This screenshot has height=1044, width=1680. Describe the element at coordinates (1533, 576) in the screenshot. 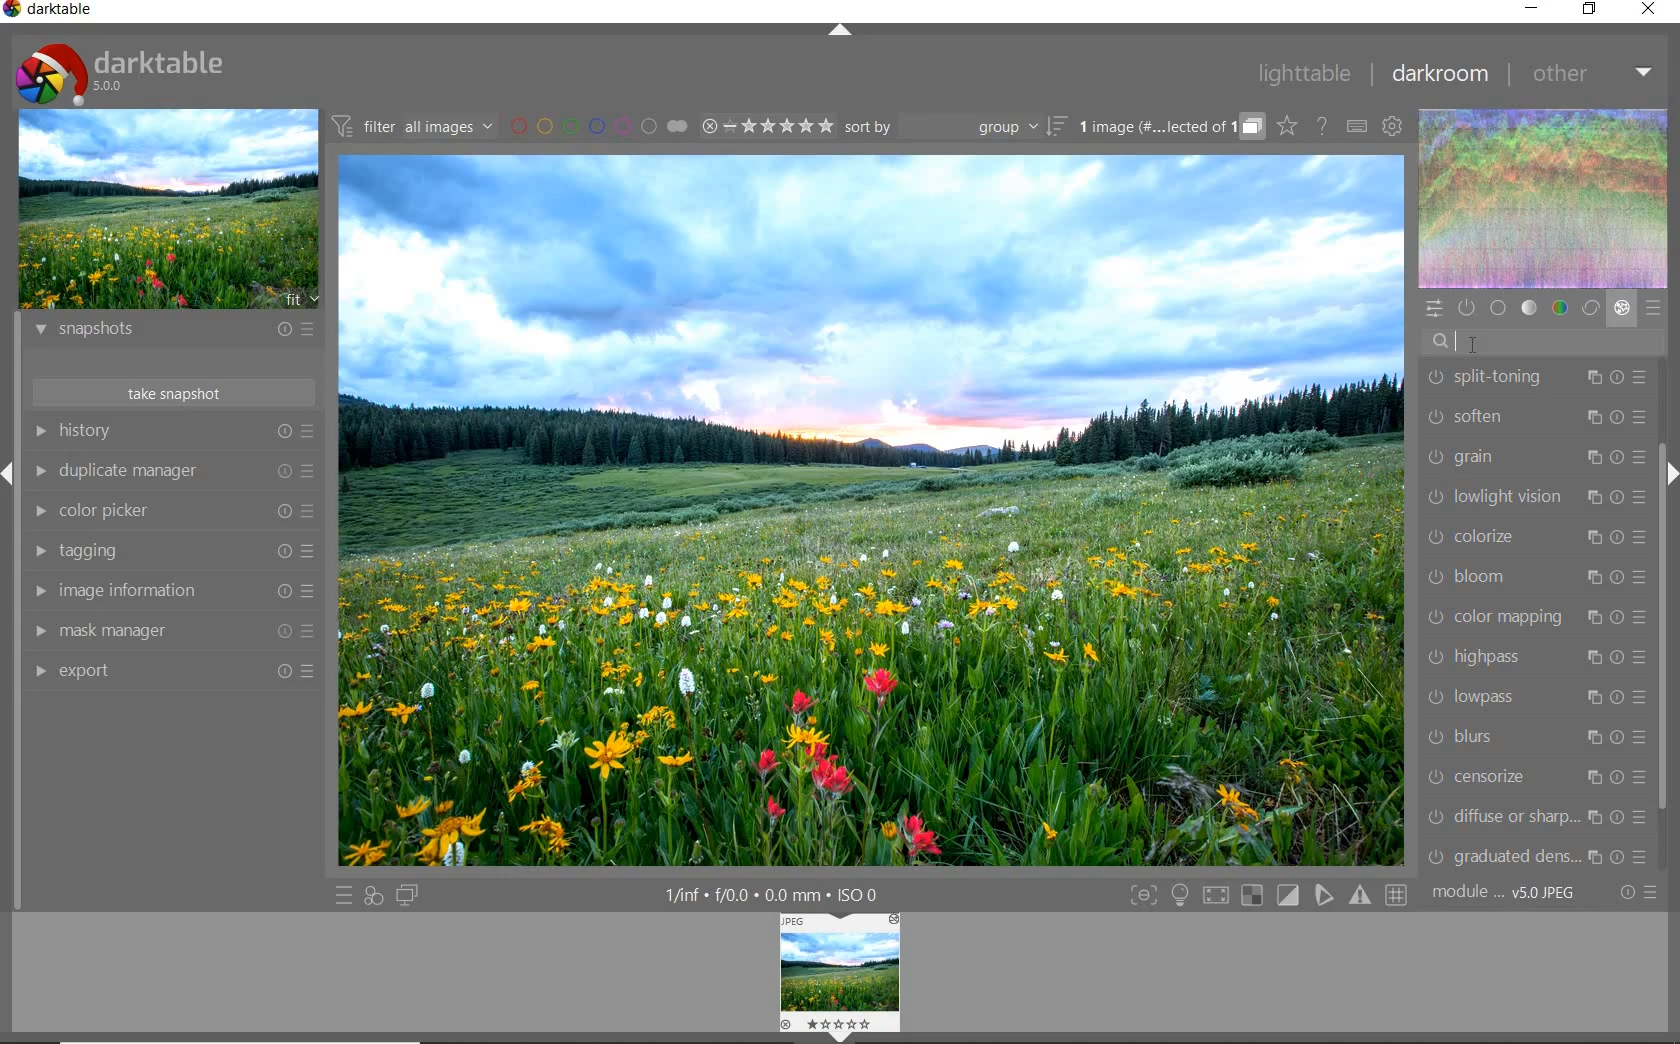

I see `bloom` at that location.